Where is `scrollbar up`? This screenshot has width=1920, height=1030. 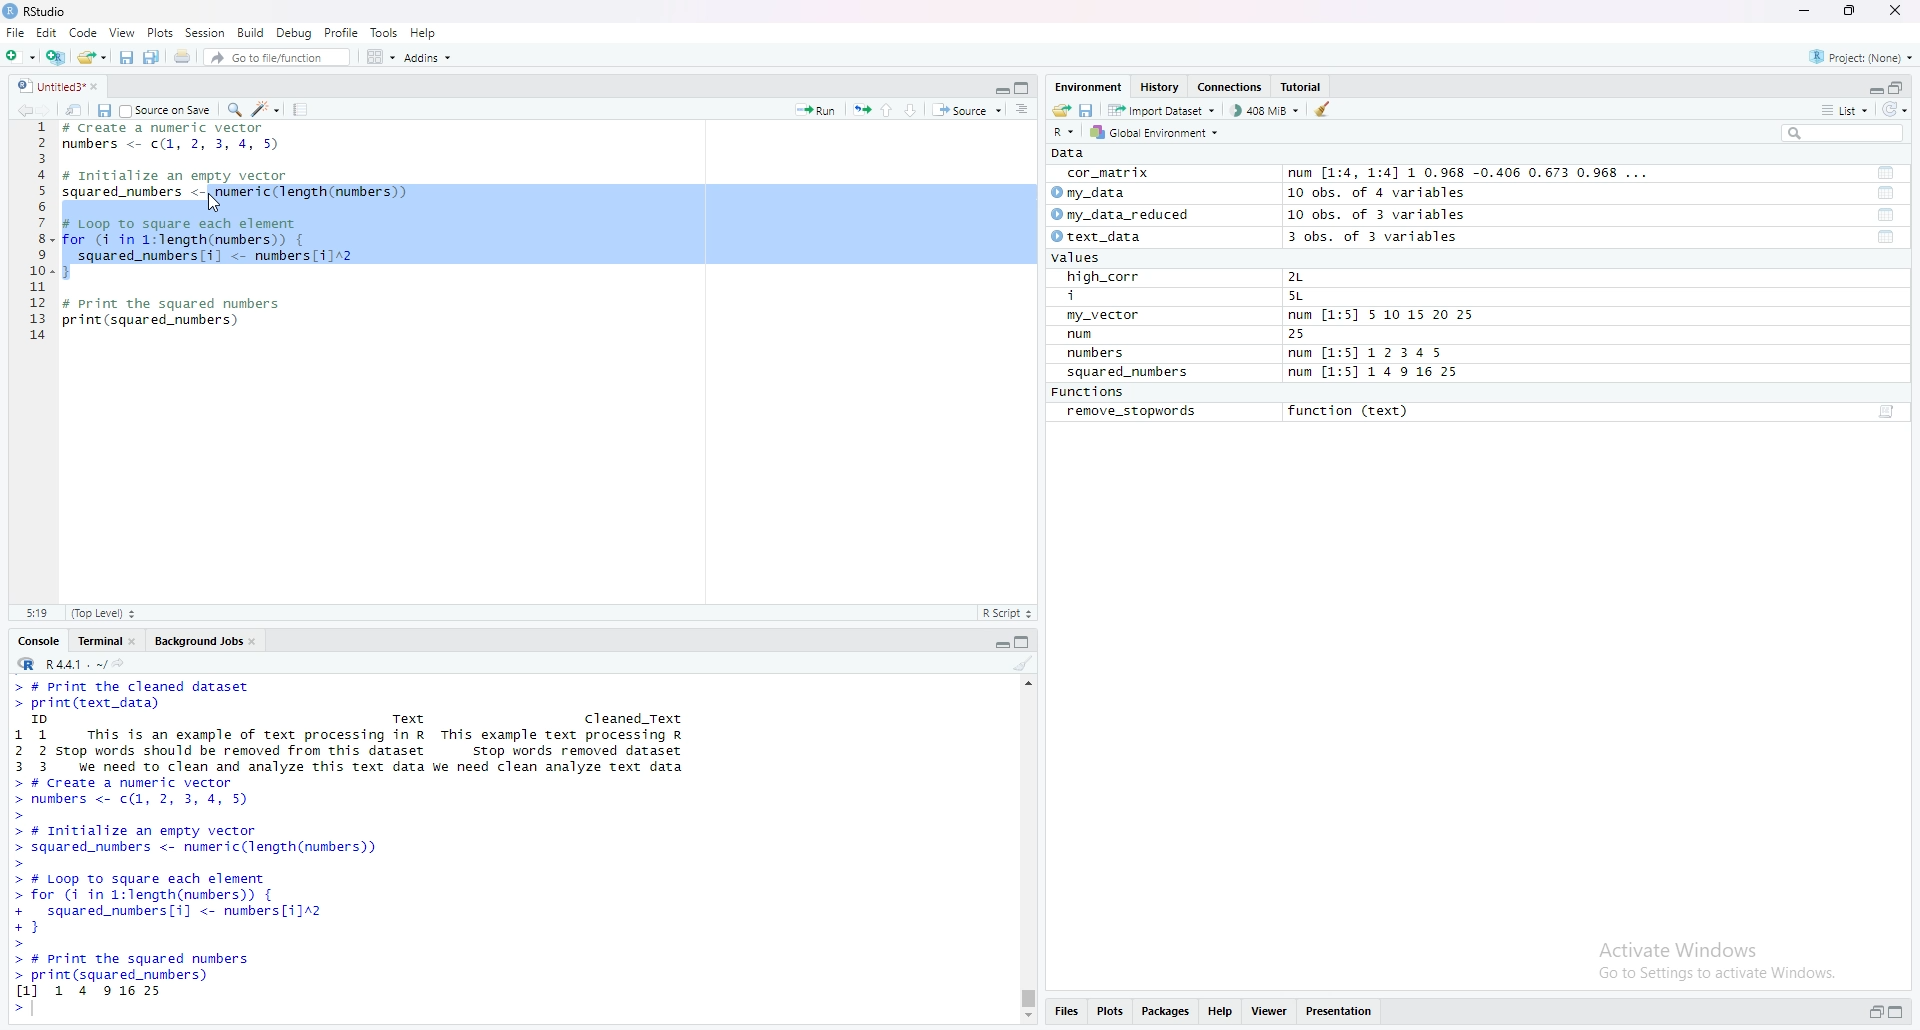
scrollbar up is located at coordinates (1026, 681).